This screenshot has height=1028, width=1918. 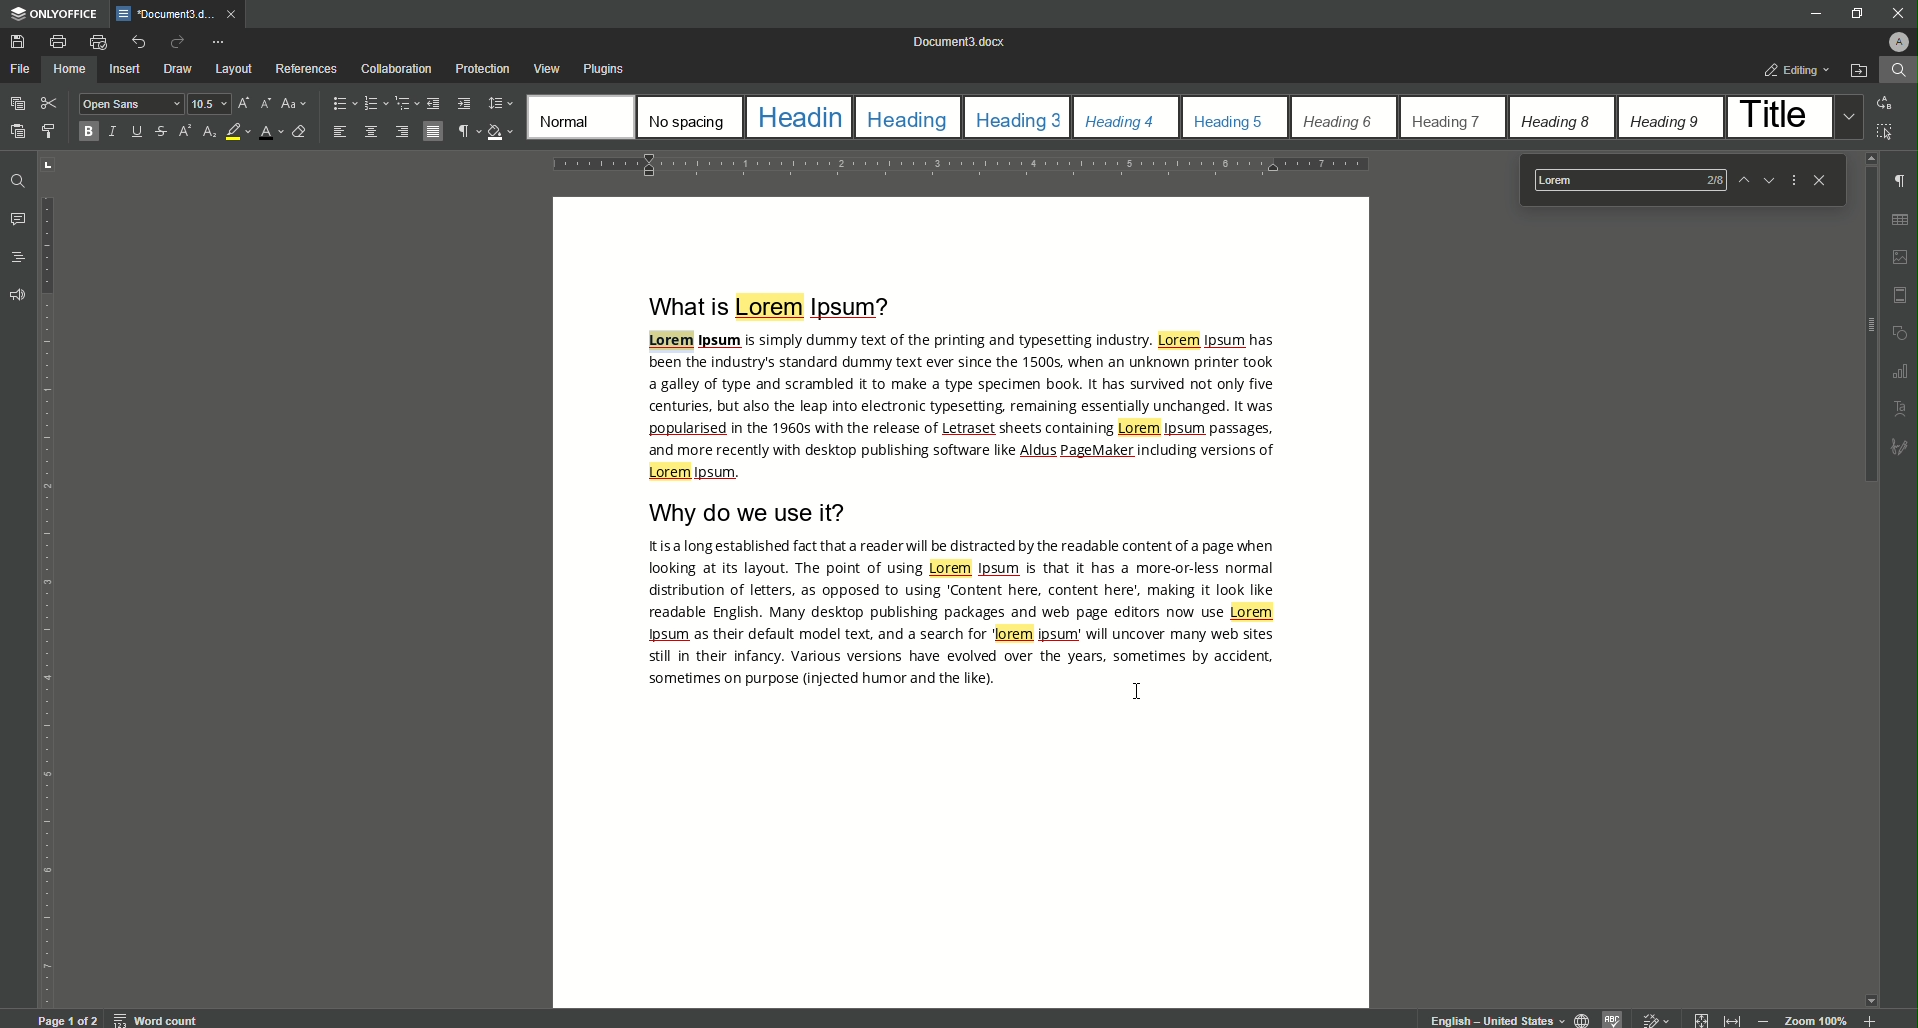 I want to click on Heading 7, so click(x=1446, y=121).